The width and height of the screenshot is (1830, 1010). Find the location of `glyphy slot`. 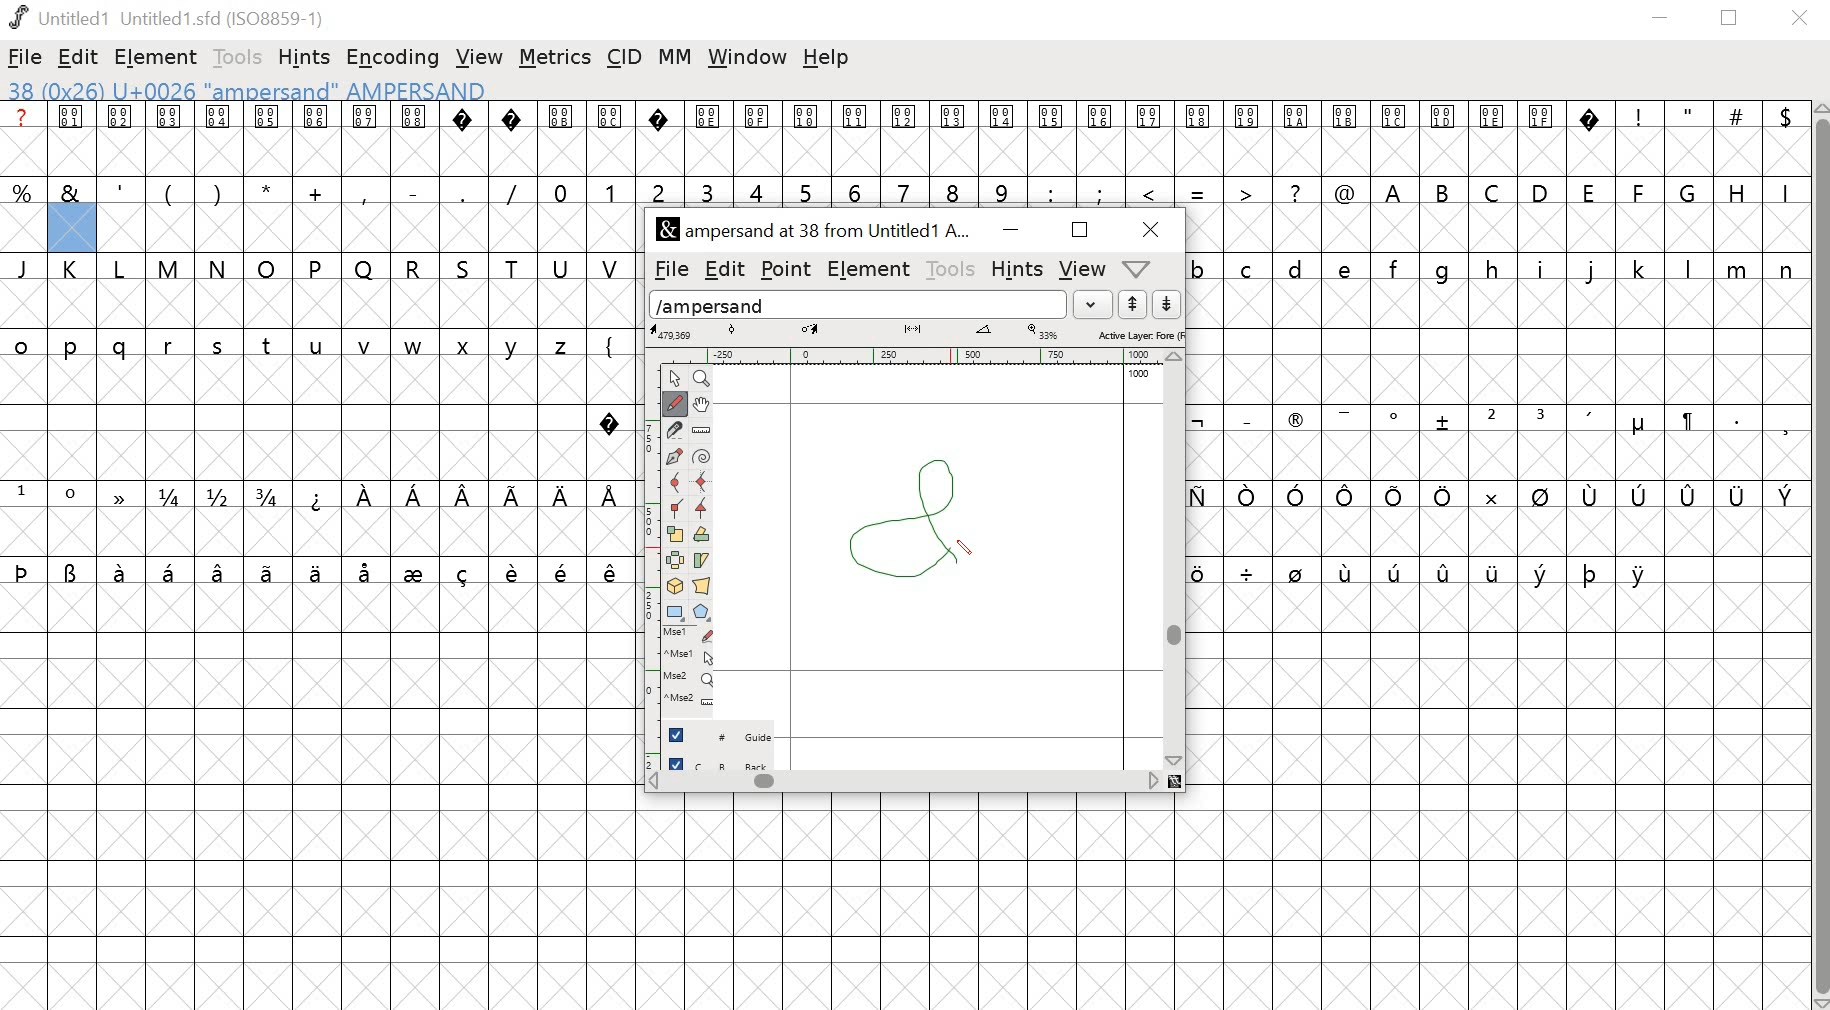

glyphy slot is located at coordinates (72, 229).